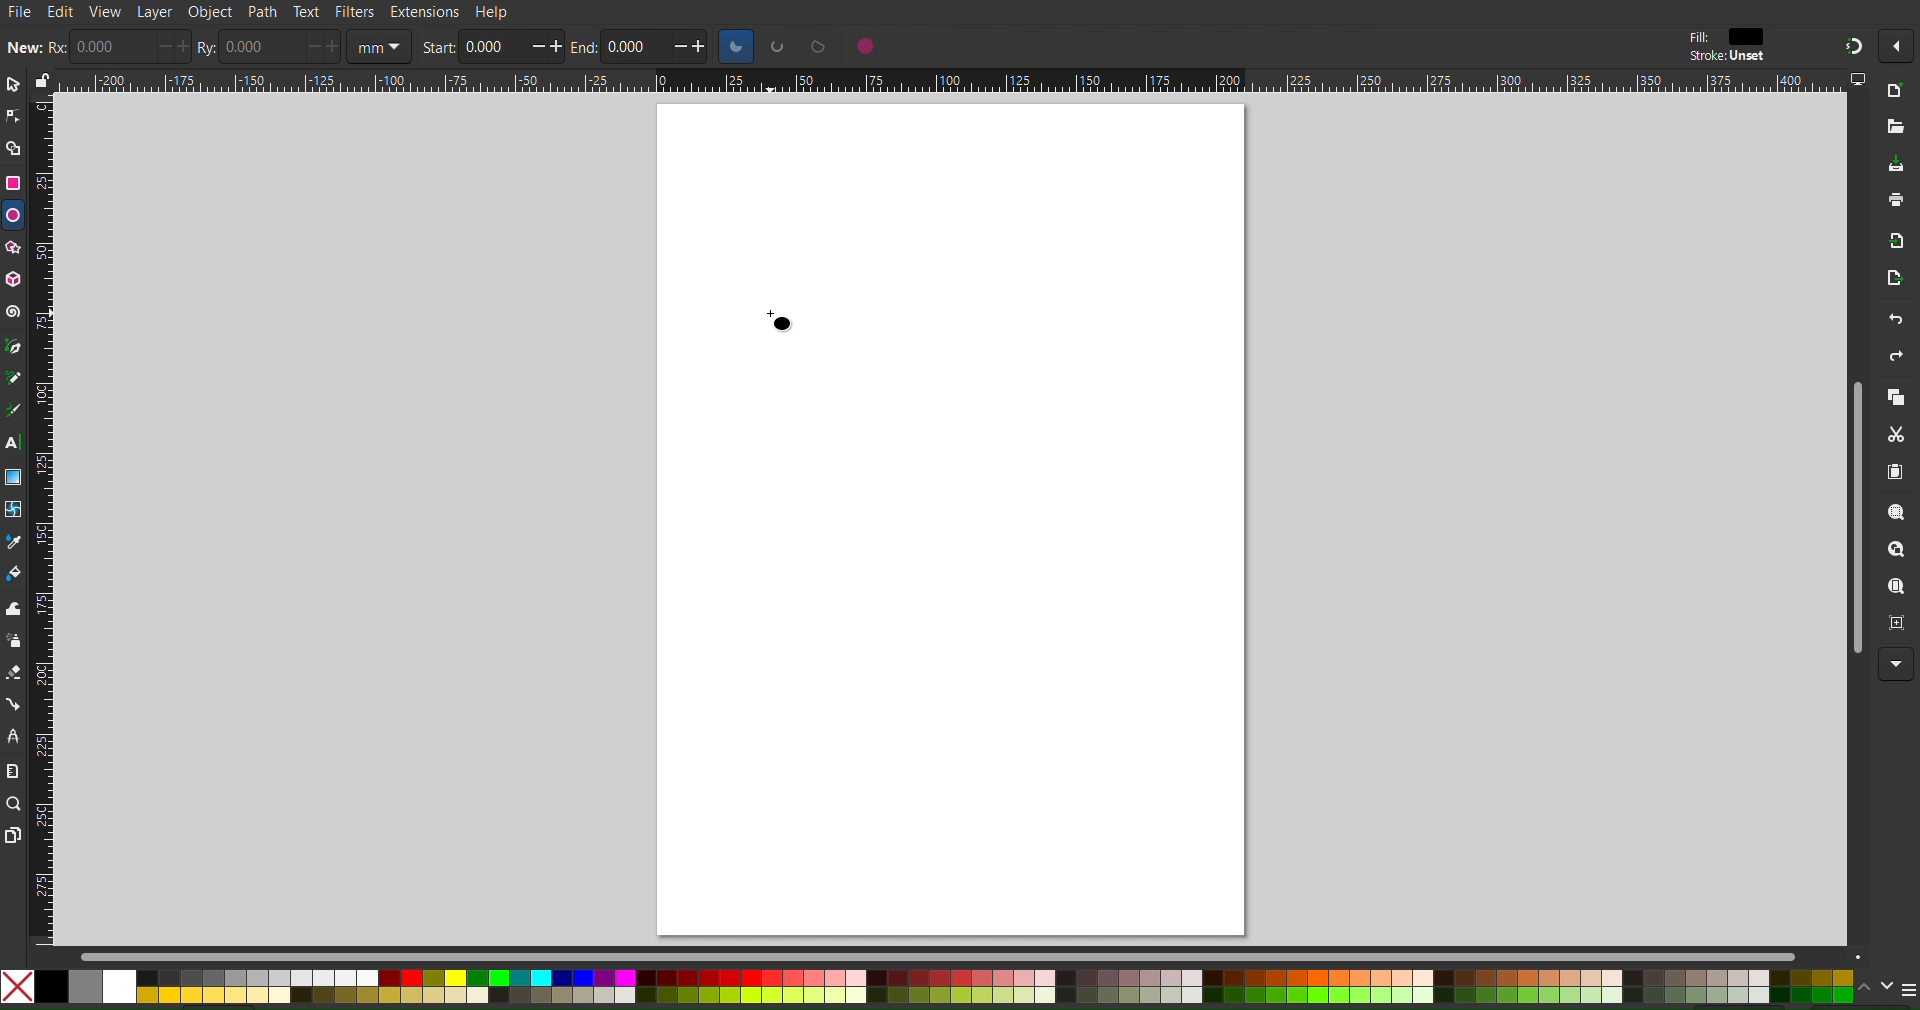  I want to click on Zoom Drawing, so click(1895, 550).